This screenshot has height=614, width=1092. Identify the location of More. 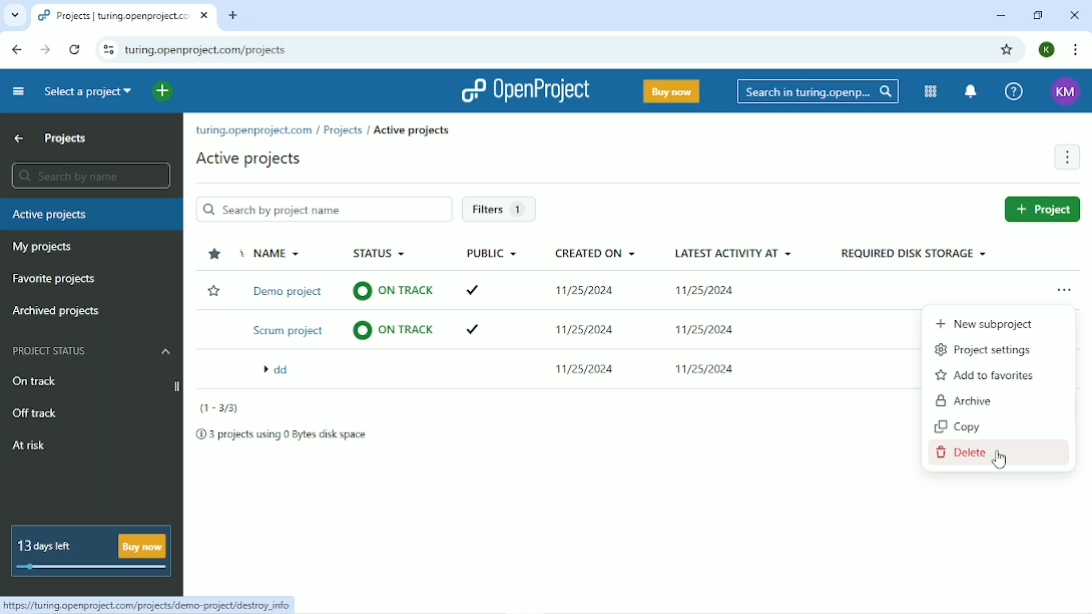
(1066, 158).